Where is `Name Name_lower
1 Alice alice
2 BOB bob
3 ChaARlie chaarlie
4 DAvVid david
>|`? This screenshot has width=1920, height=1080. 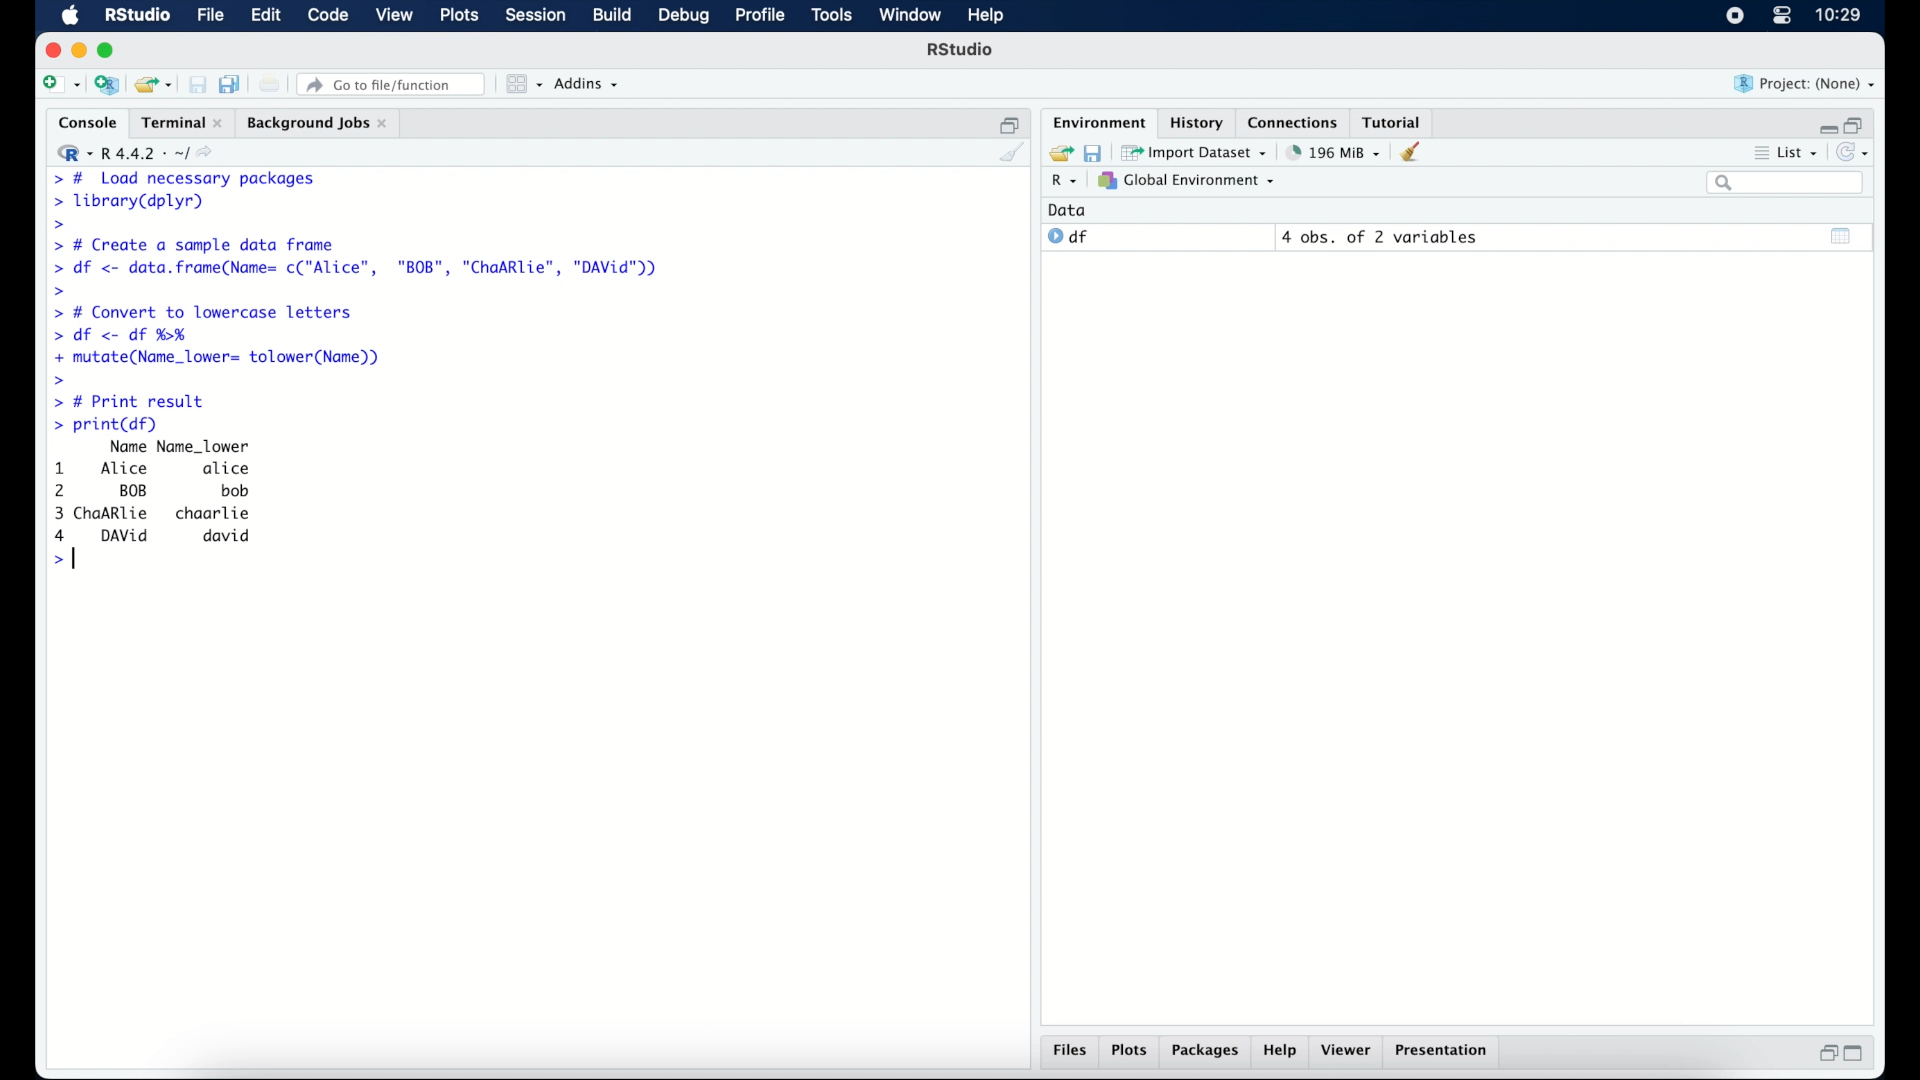
Name Name_lower
1 Alice alice
2 BOB bob
3 ChaARlie chaarlie
4 DAvVid david
>| is located at coordinates (158, 508).